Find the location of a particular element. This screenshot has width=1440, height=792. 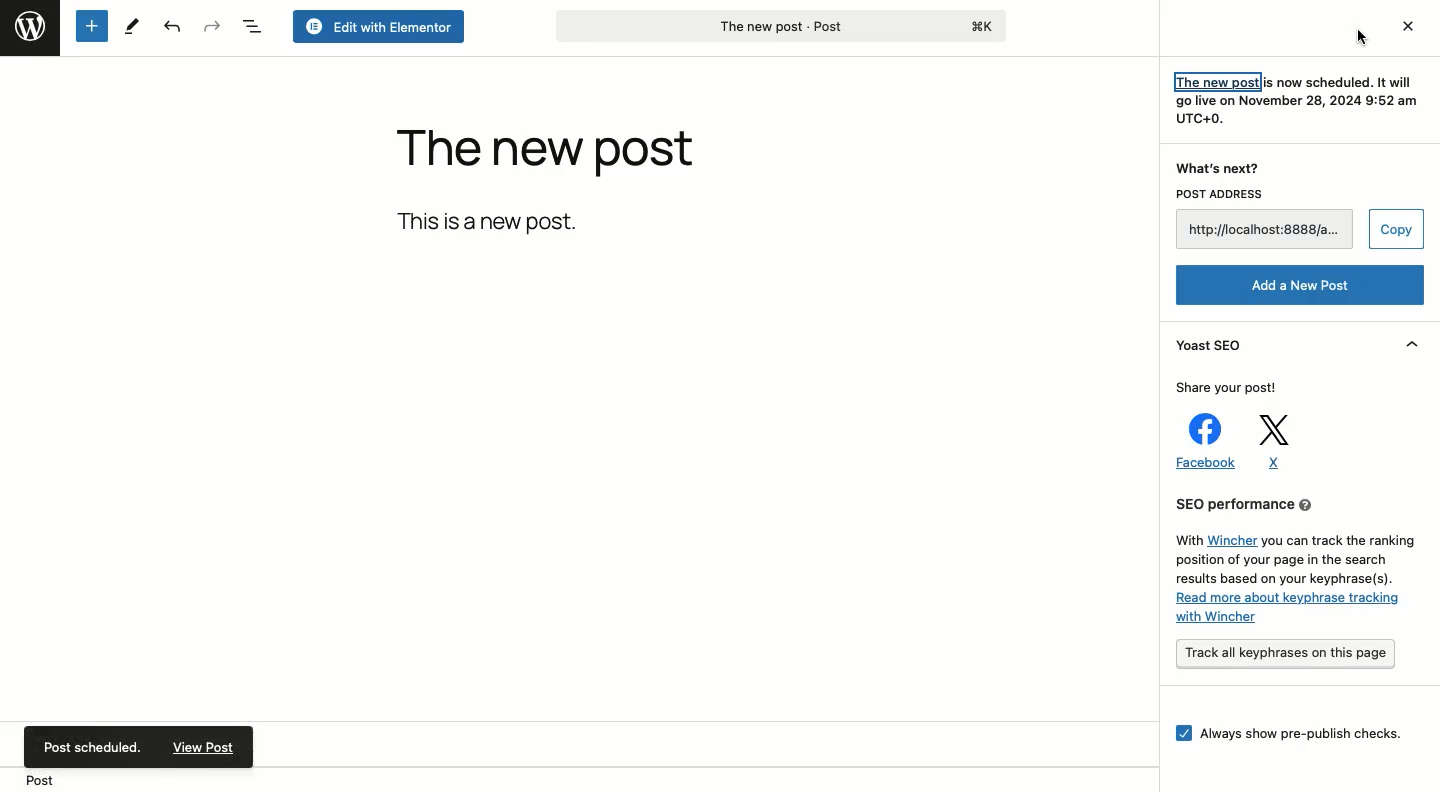

Always show pre-publish checks. is located at coordinates (1302, 733).